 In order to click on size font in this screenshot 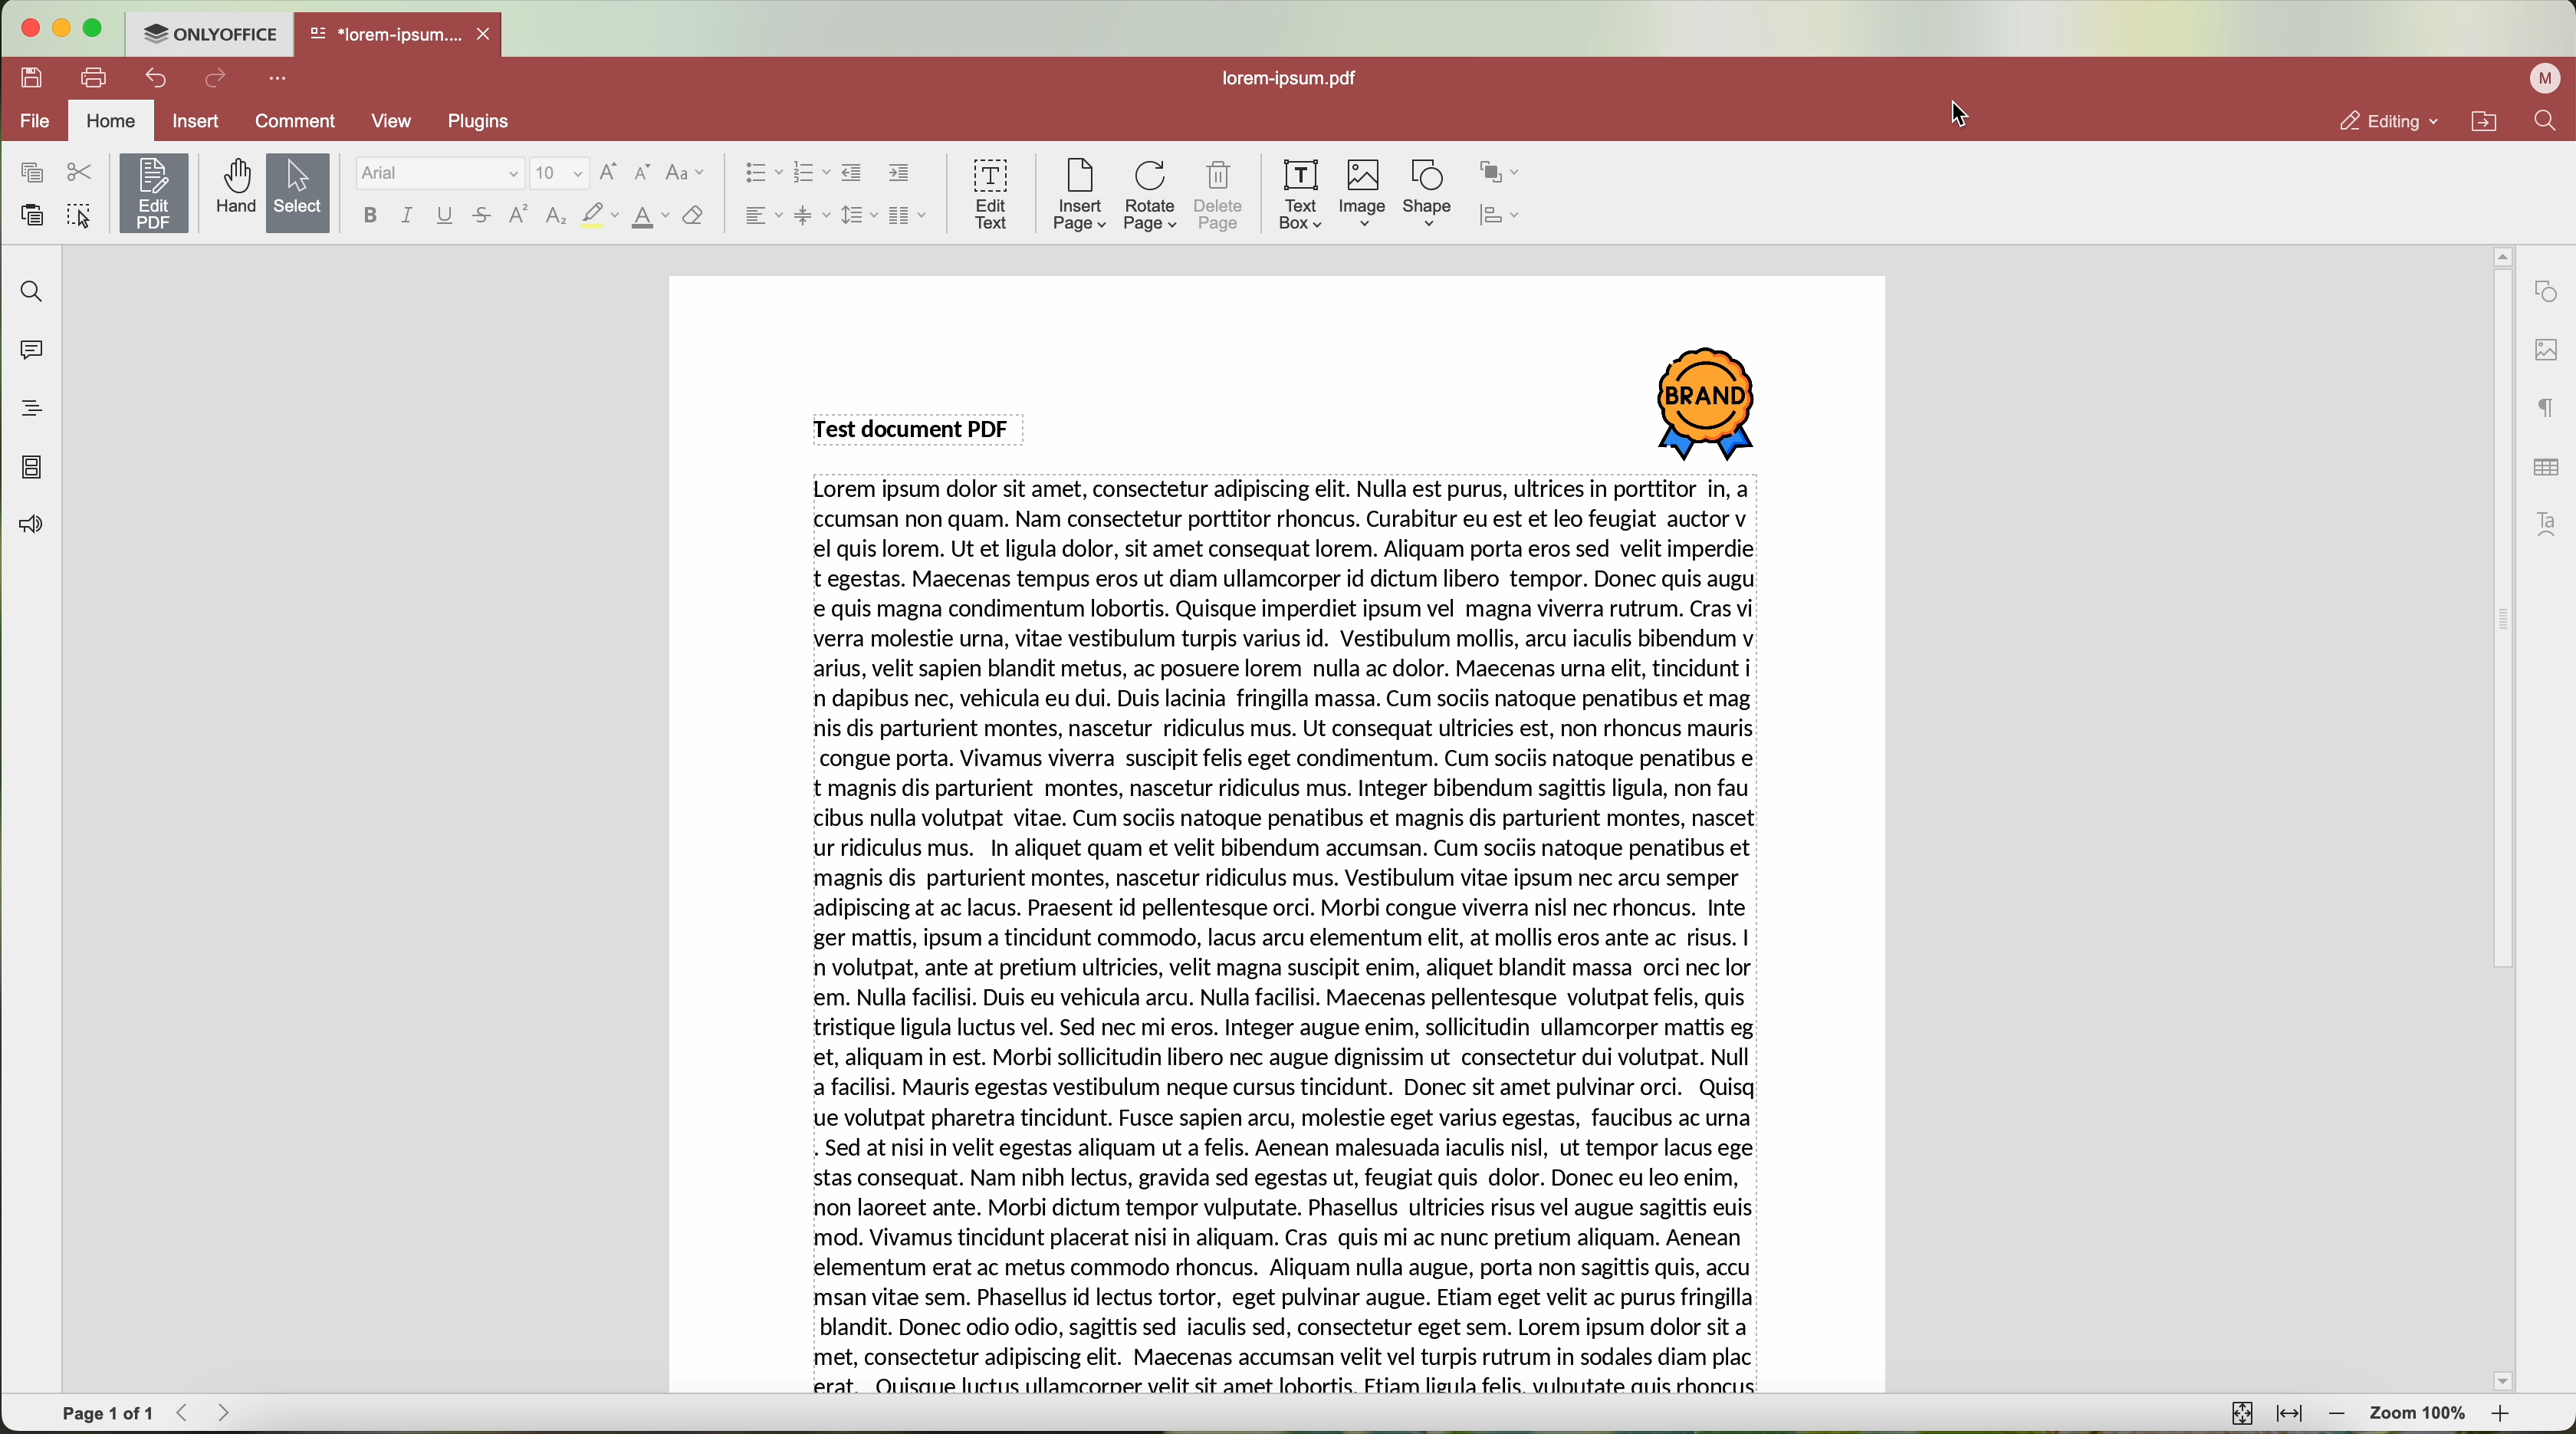, I will do `click(560, 174)`.